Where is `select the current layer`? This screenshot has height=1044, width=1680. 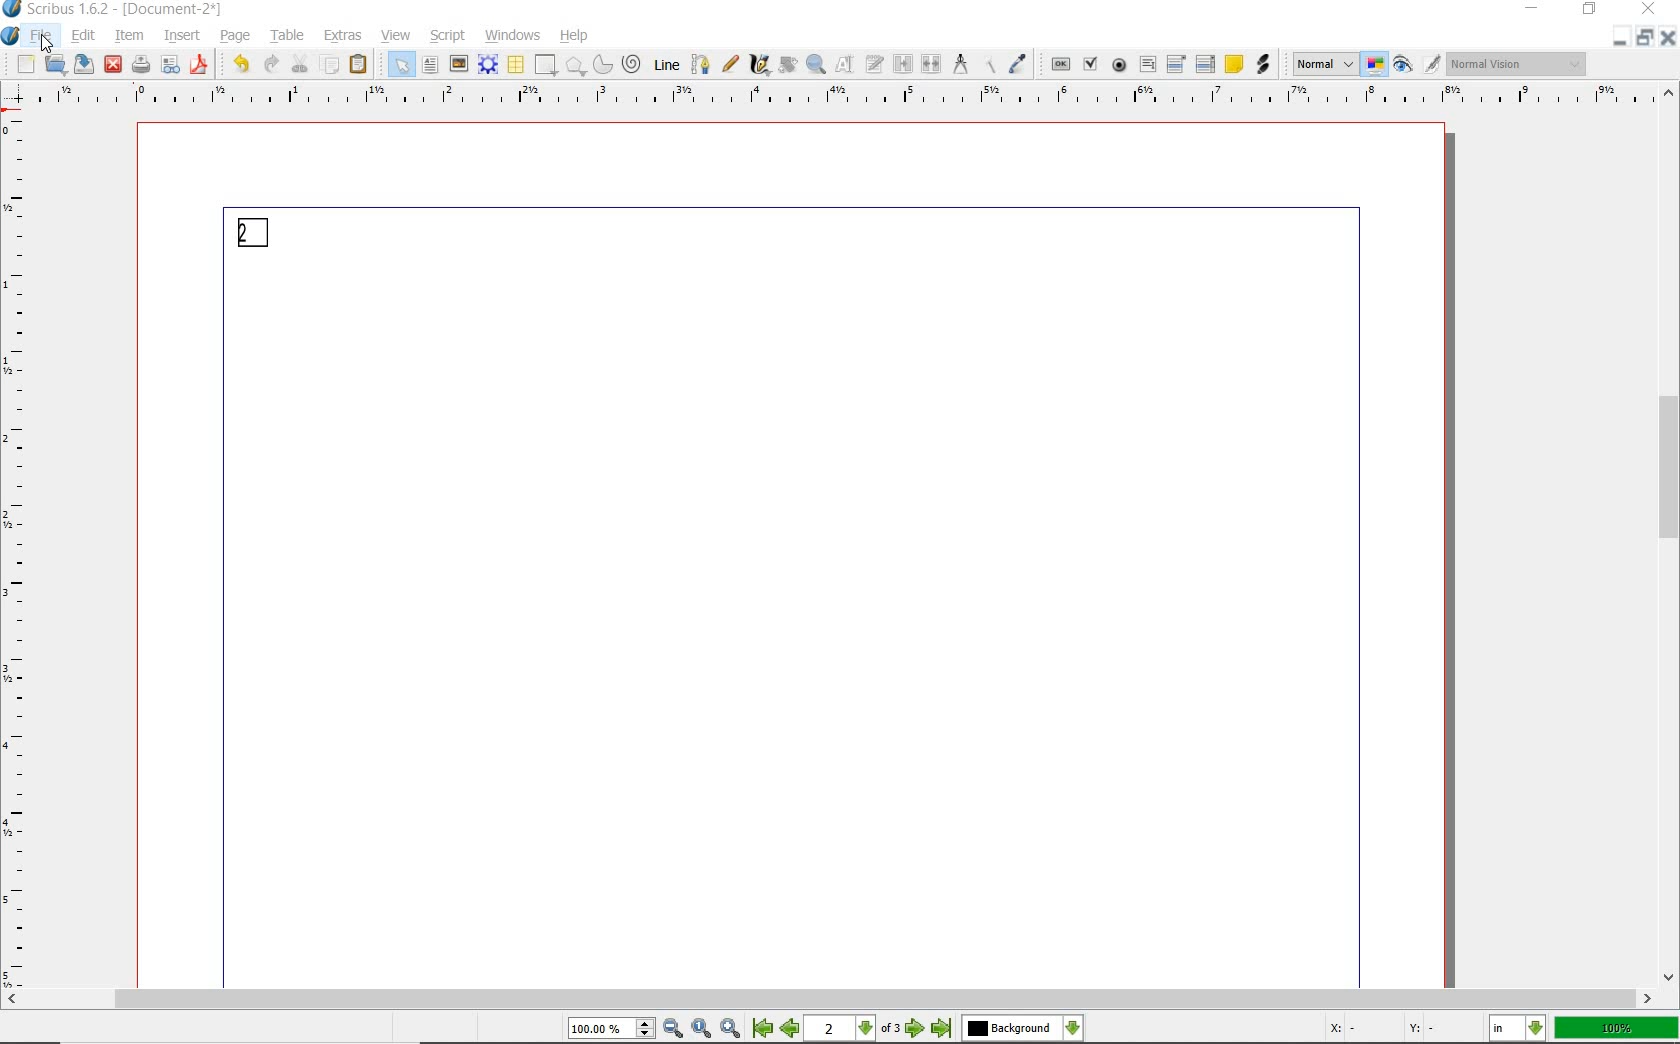
select the current layer is located at coordinates (1022, 1029).